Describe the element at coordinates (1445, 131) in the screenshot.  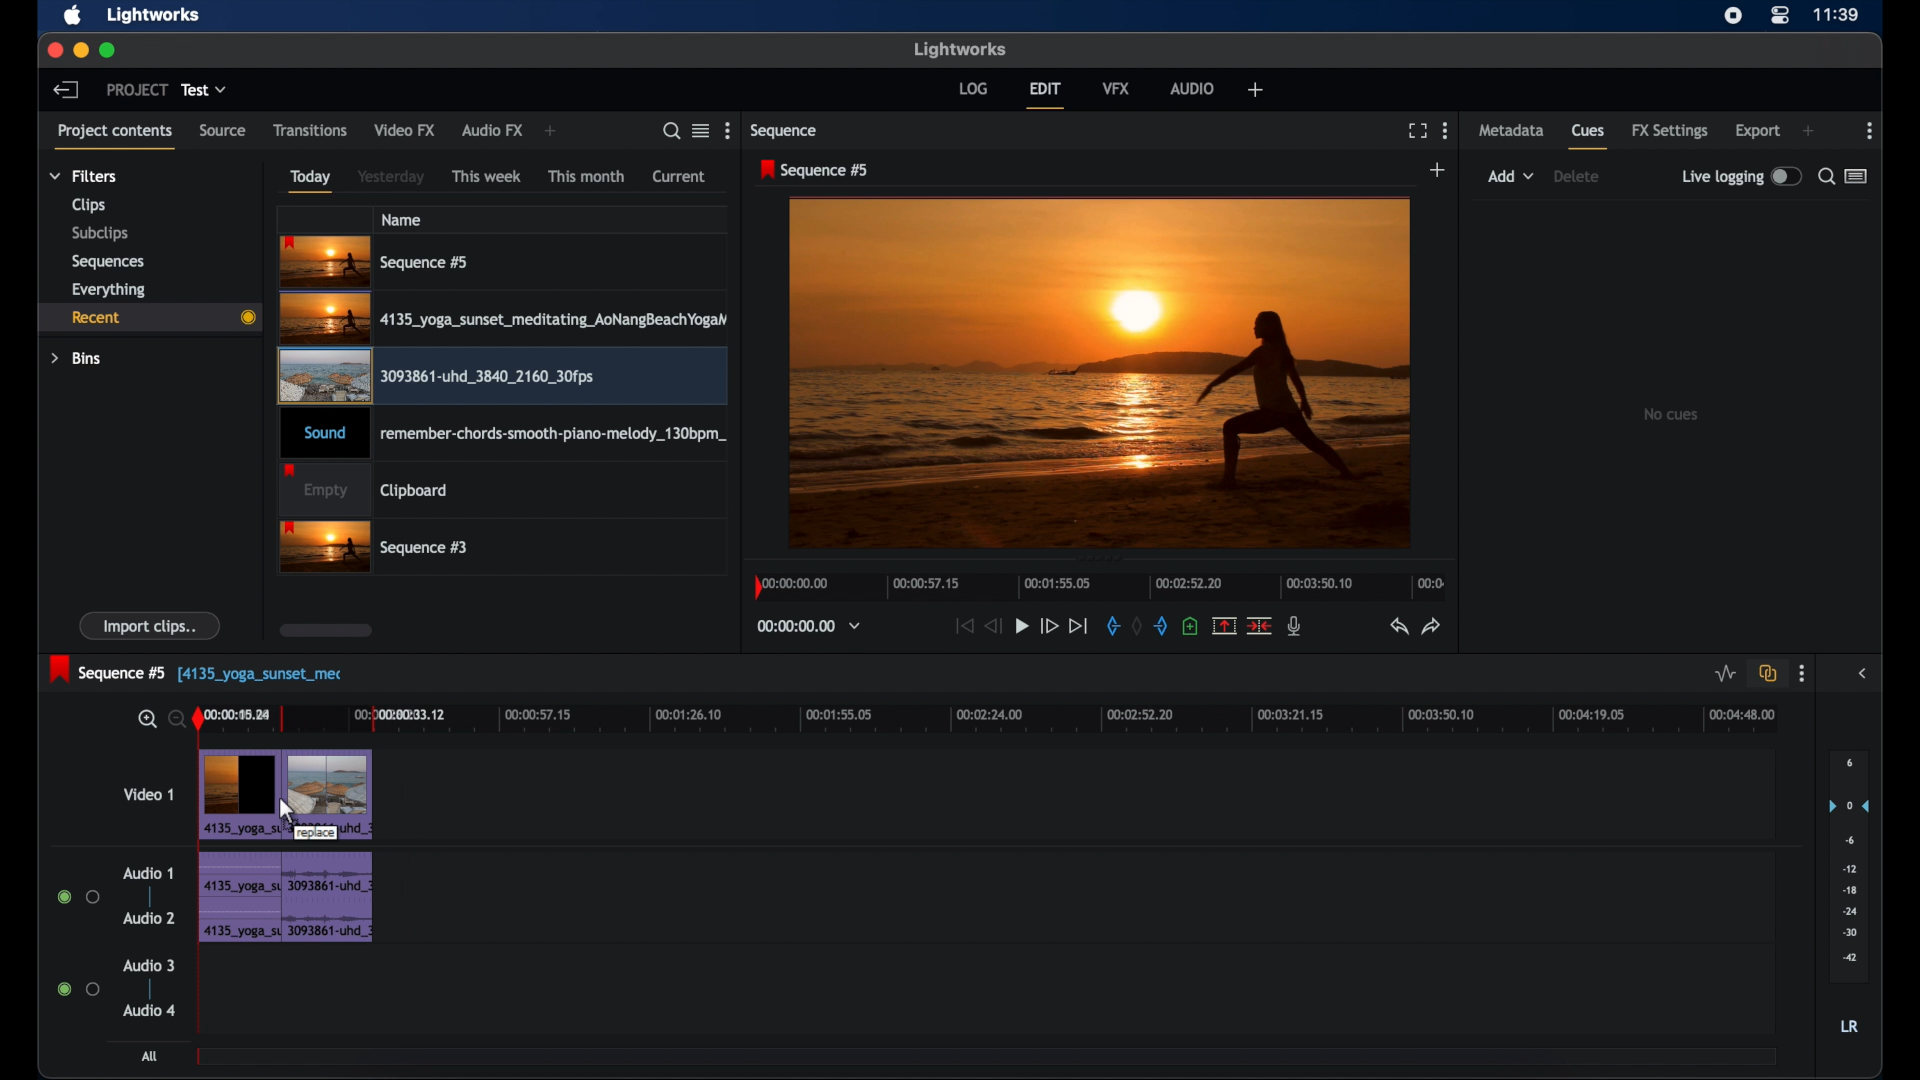
I see `more options` at that location.